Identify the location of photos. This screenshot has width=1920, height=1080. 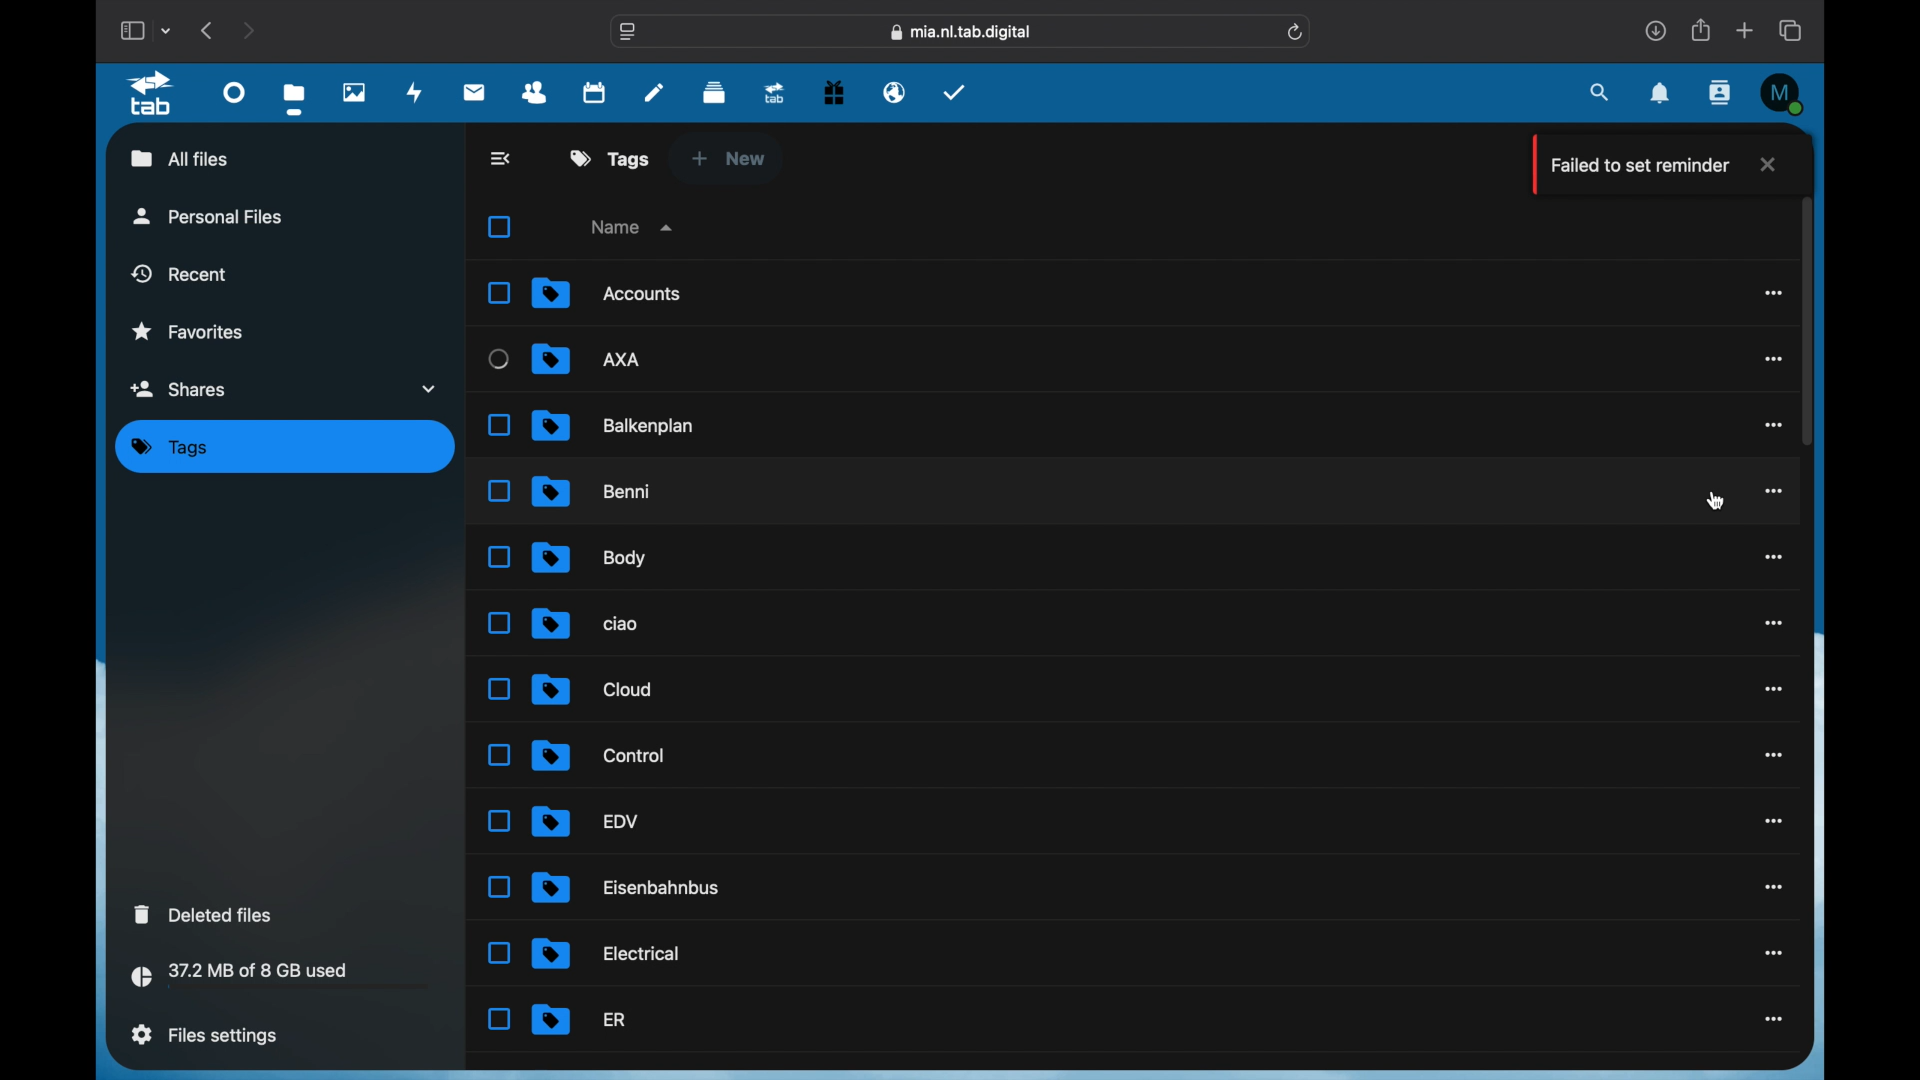
(355, 91).